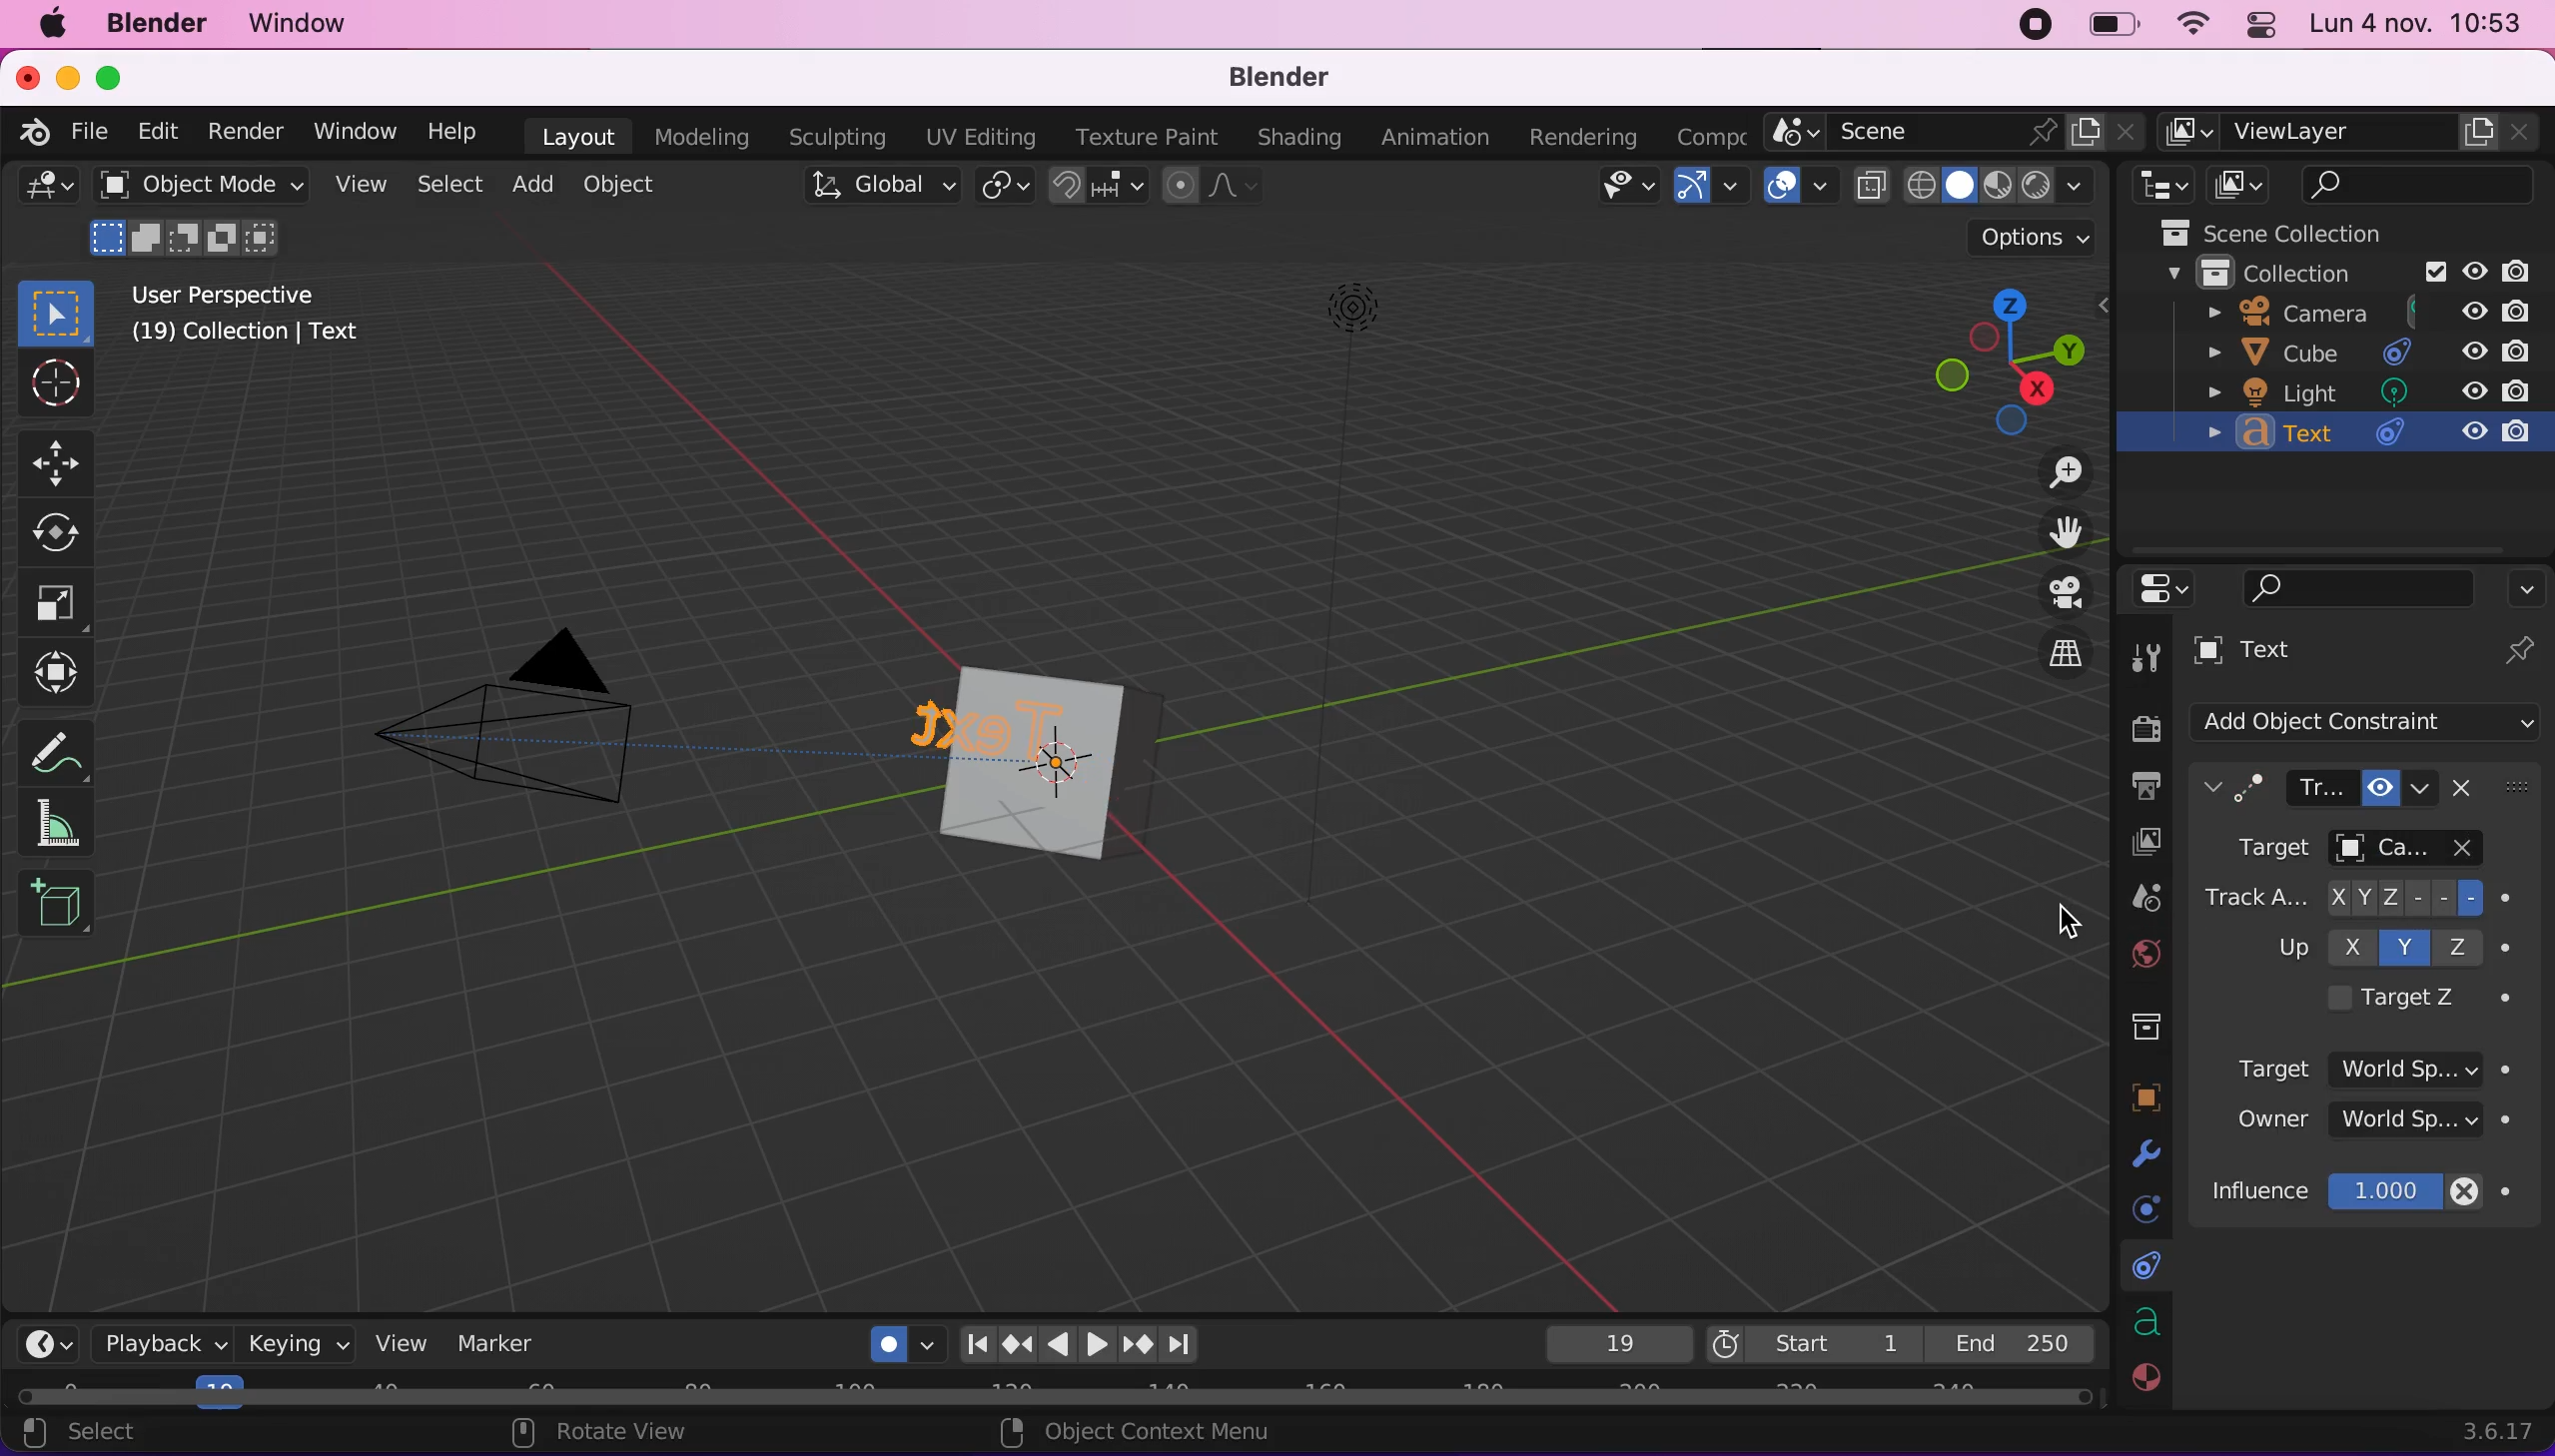 The width and height of the screenshot is (2555, 1456). I want to click on target z, so click(2408, 998).